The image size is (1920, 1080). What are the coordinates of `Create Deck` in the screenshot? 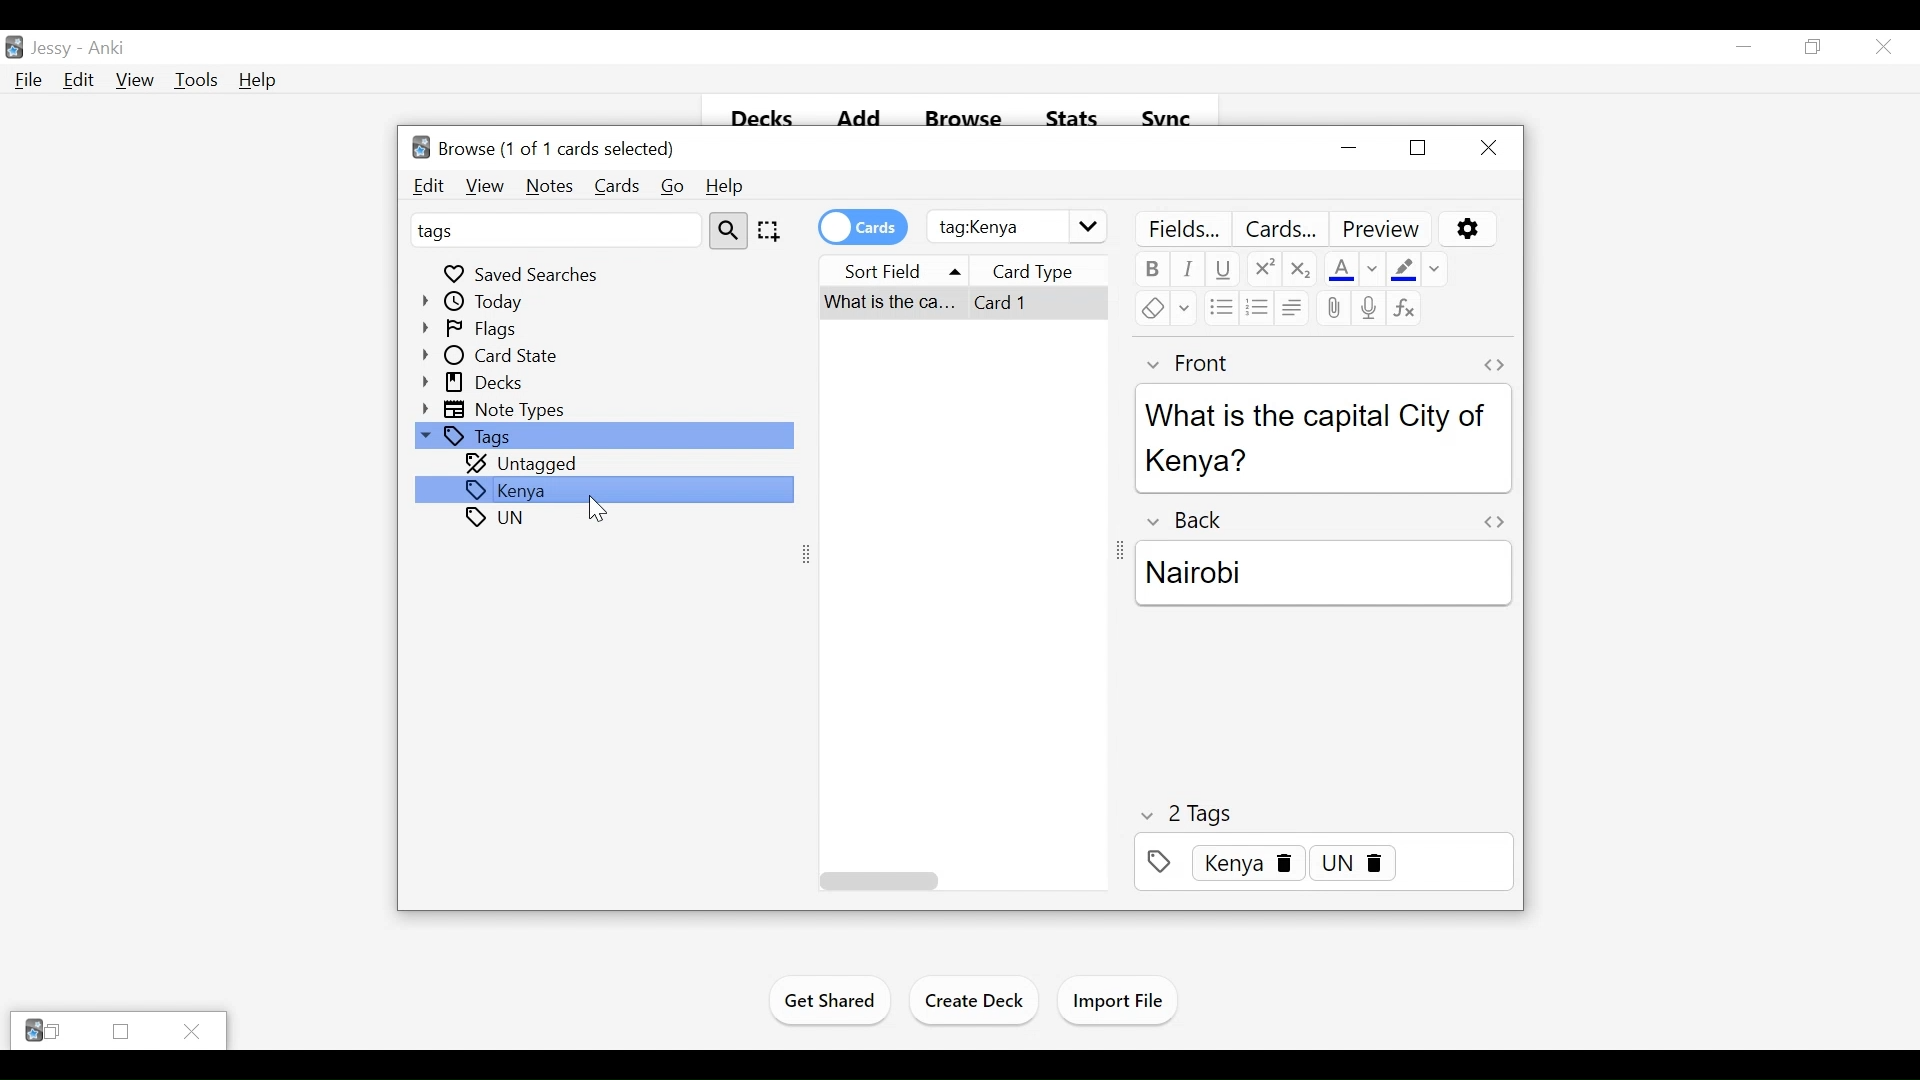 It's located at (976, 1000).